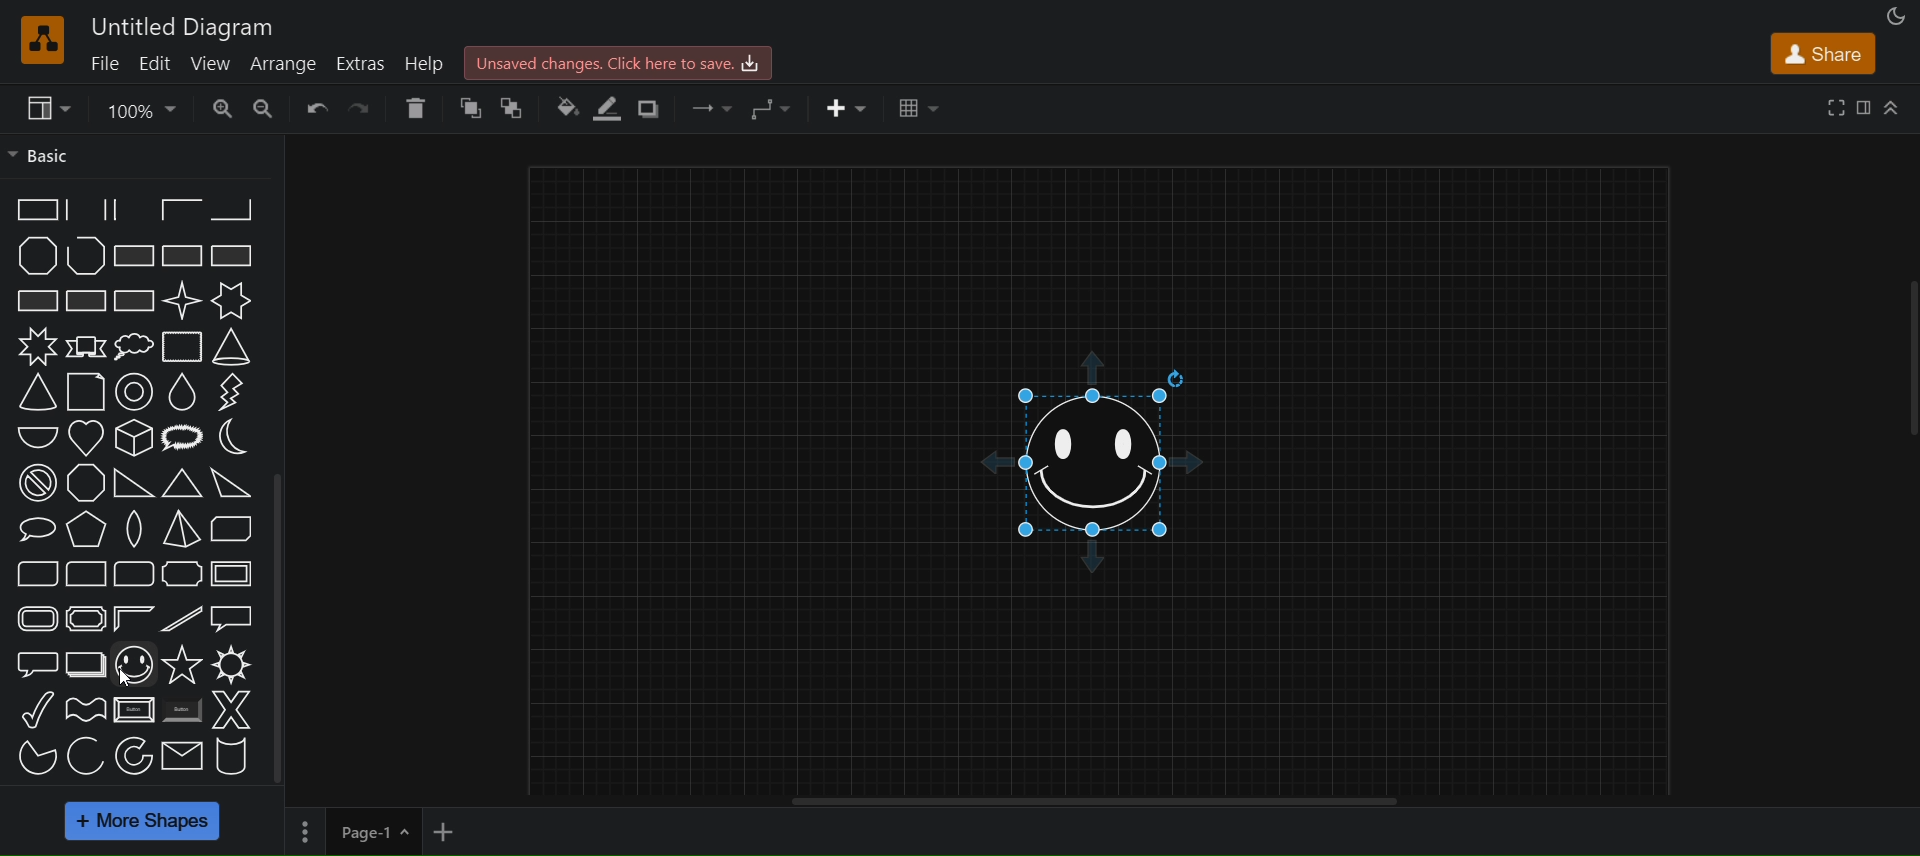 The width and height of the screenshot is (1920, 856). I want to click on zoom, so click(140, 108).